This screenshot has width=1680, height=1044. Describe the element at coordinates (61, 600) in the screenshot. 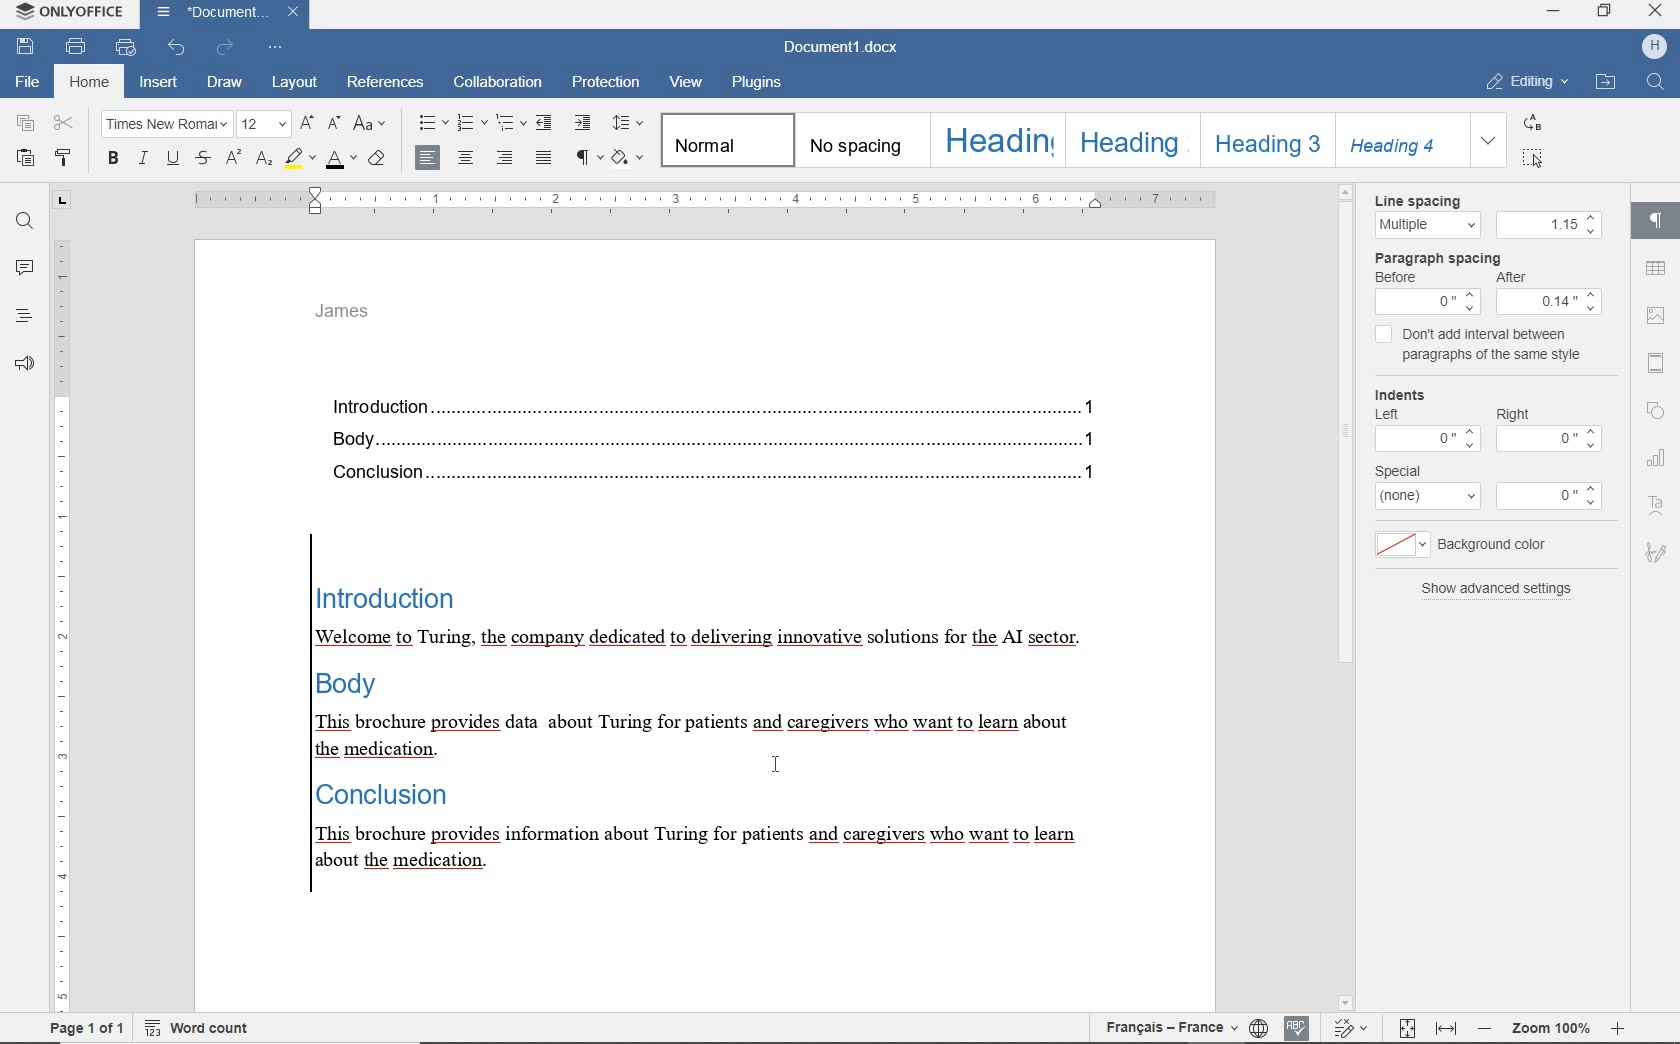

I see `ruler` at that location.